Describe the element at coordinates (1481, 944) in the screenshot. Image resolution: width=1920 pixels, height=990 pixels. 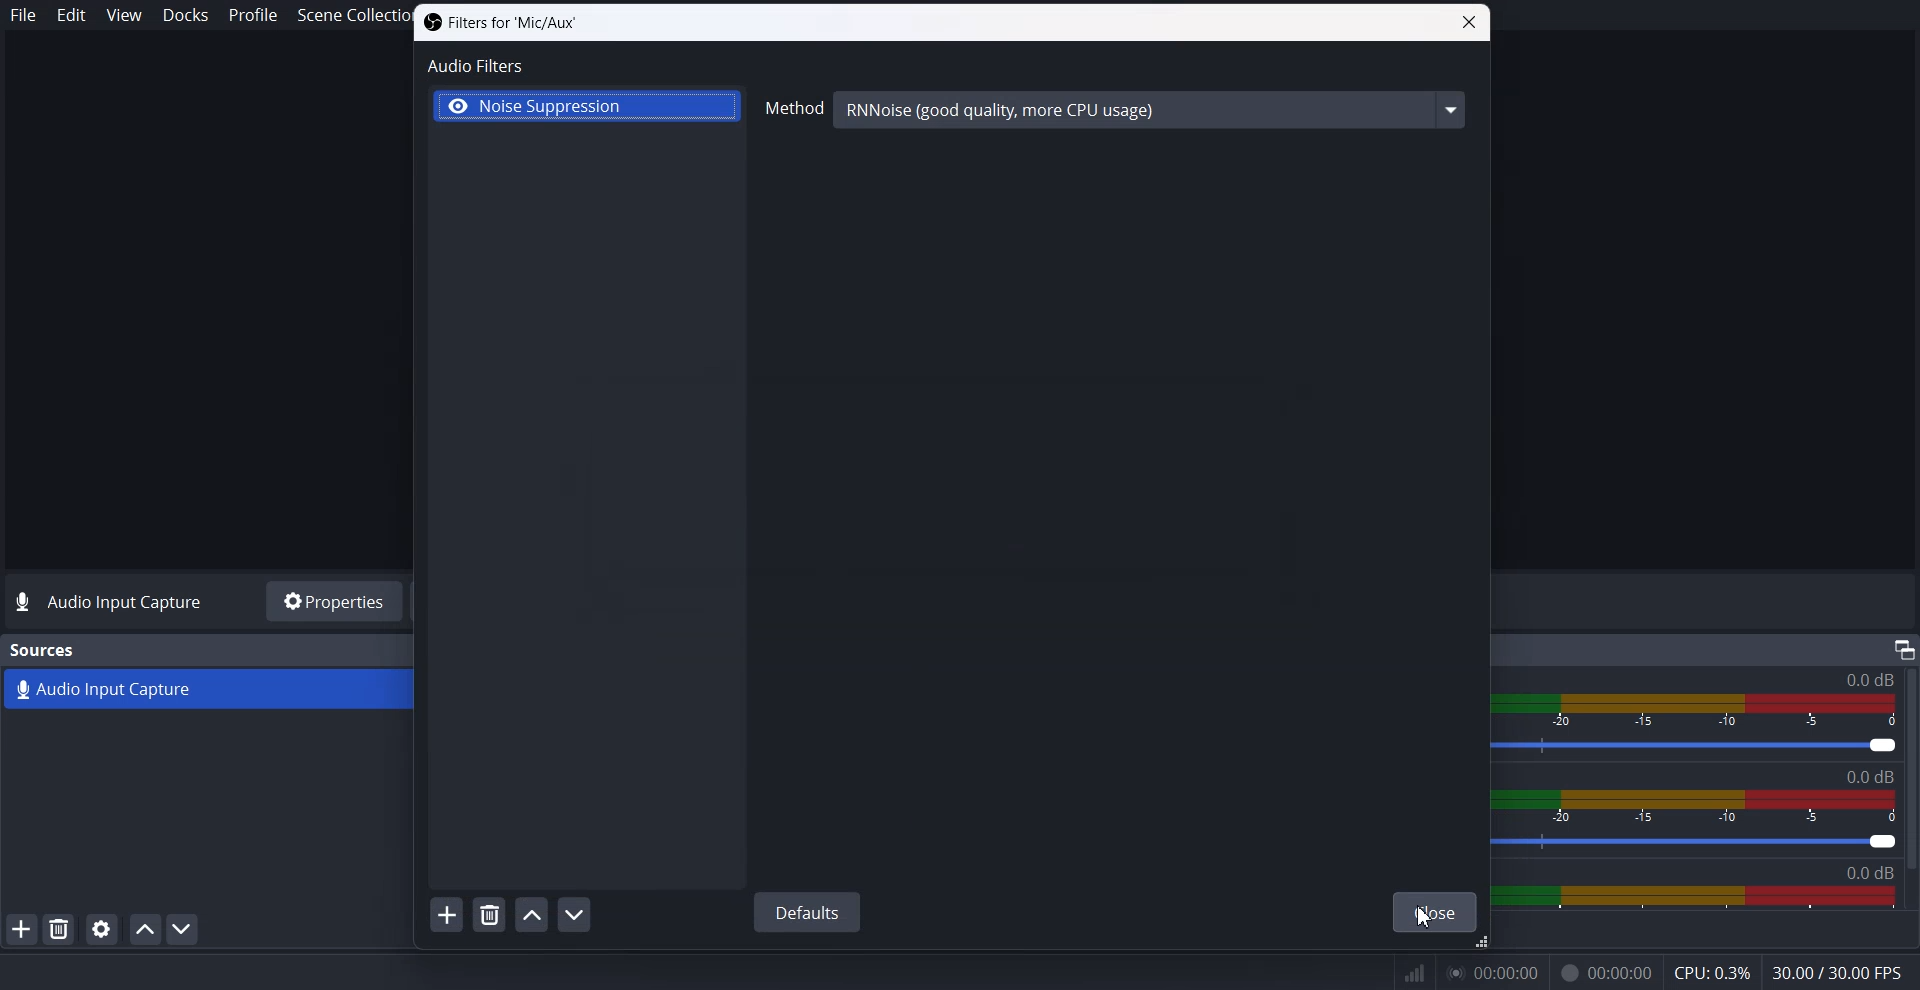
I see `Drag handle` at that location.